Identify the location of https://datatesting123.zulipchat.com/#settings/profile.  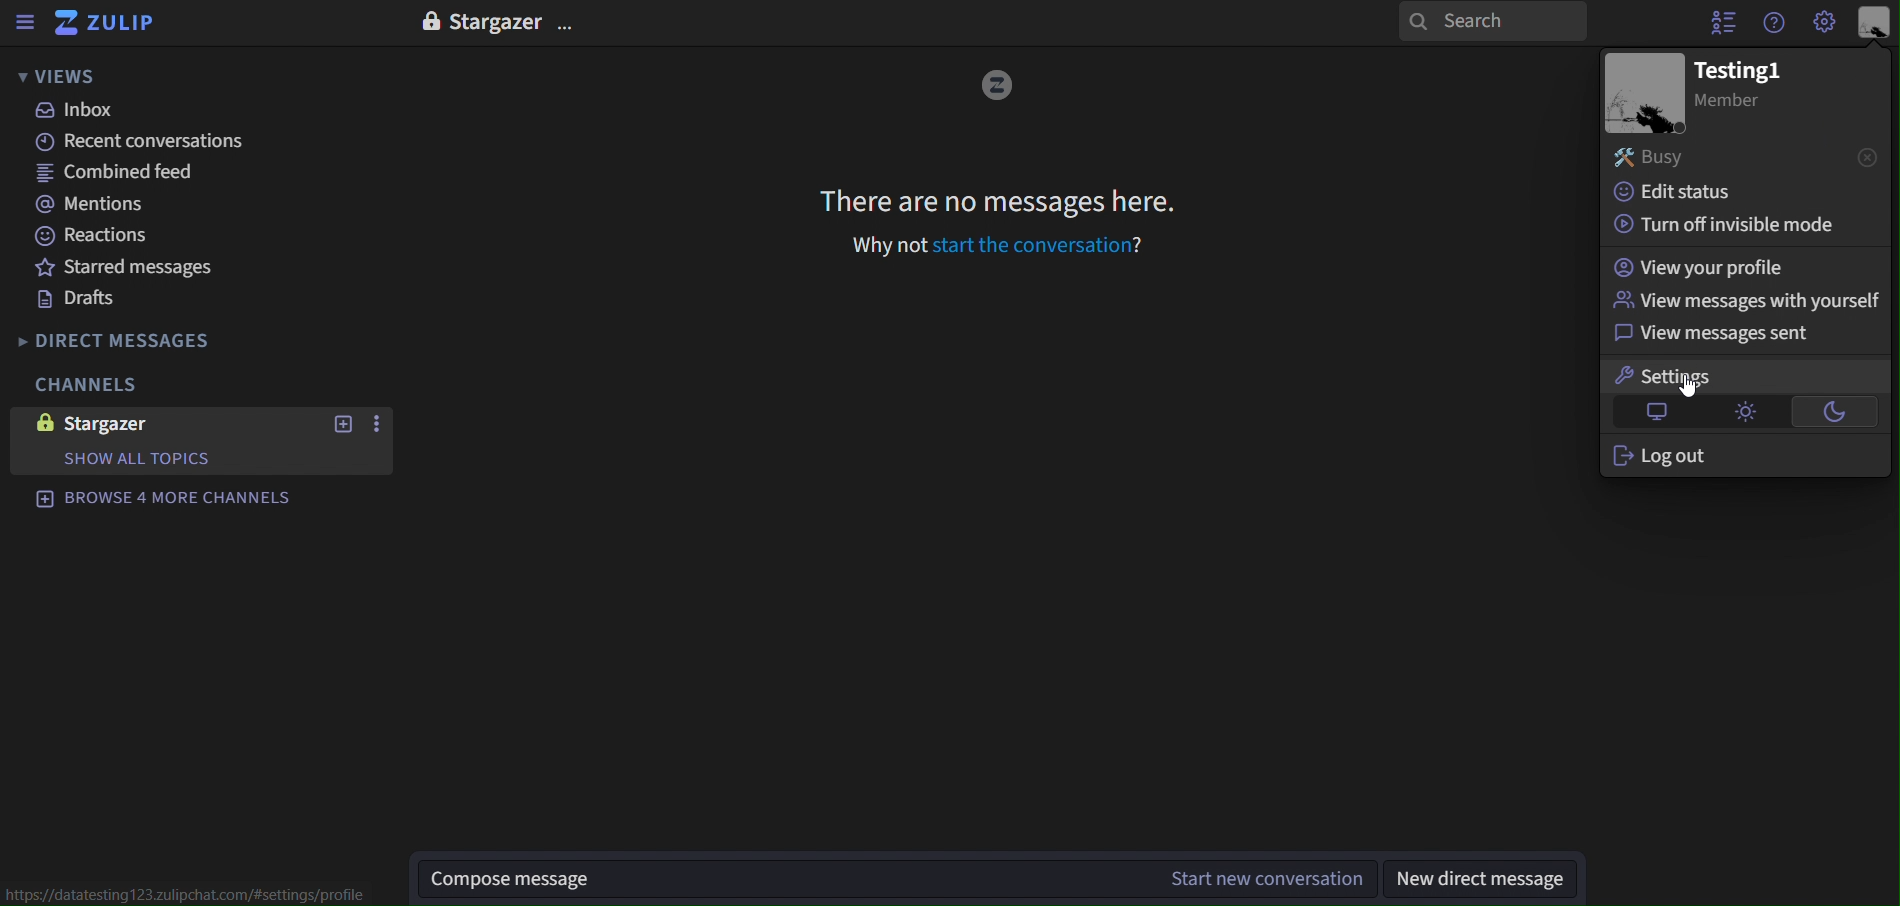
(189, 893).